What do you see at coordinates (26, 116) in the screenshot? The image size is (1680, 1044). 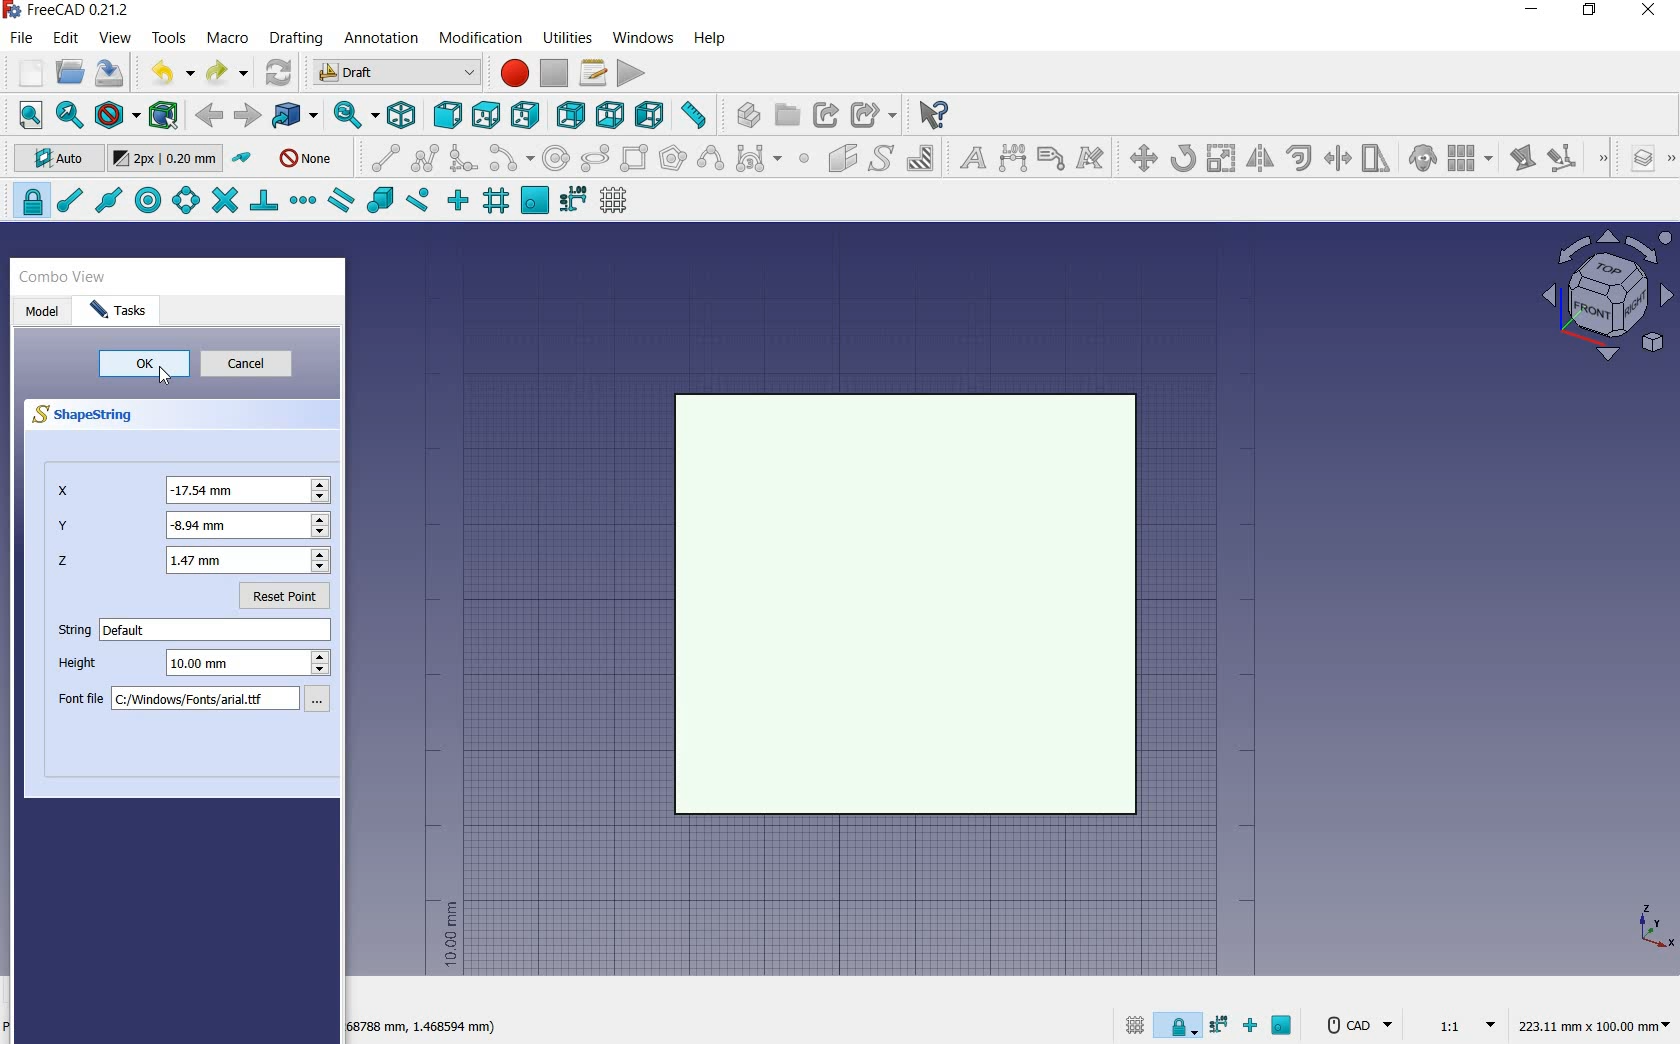 I see `fit all` at bounding box center [26, 116].